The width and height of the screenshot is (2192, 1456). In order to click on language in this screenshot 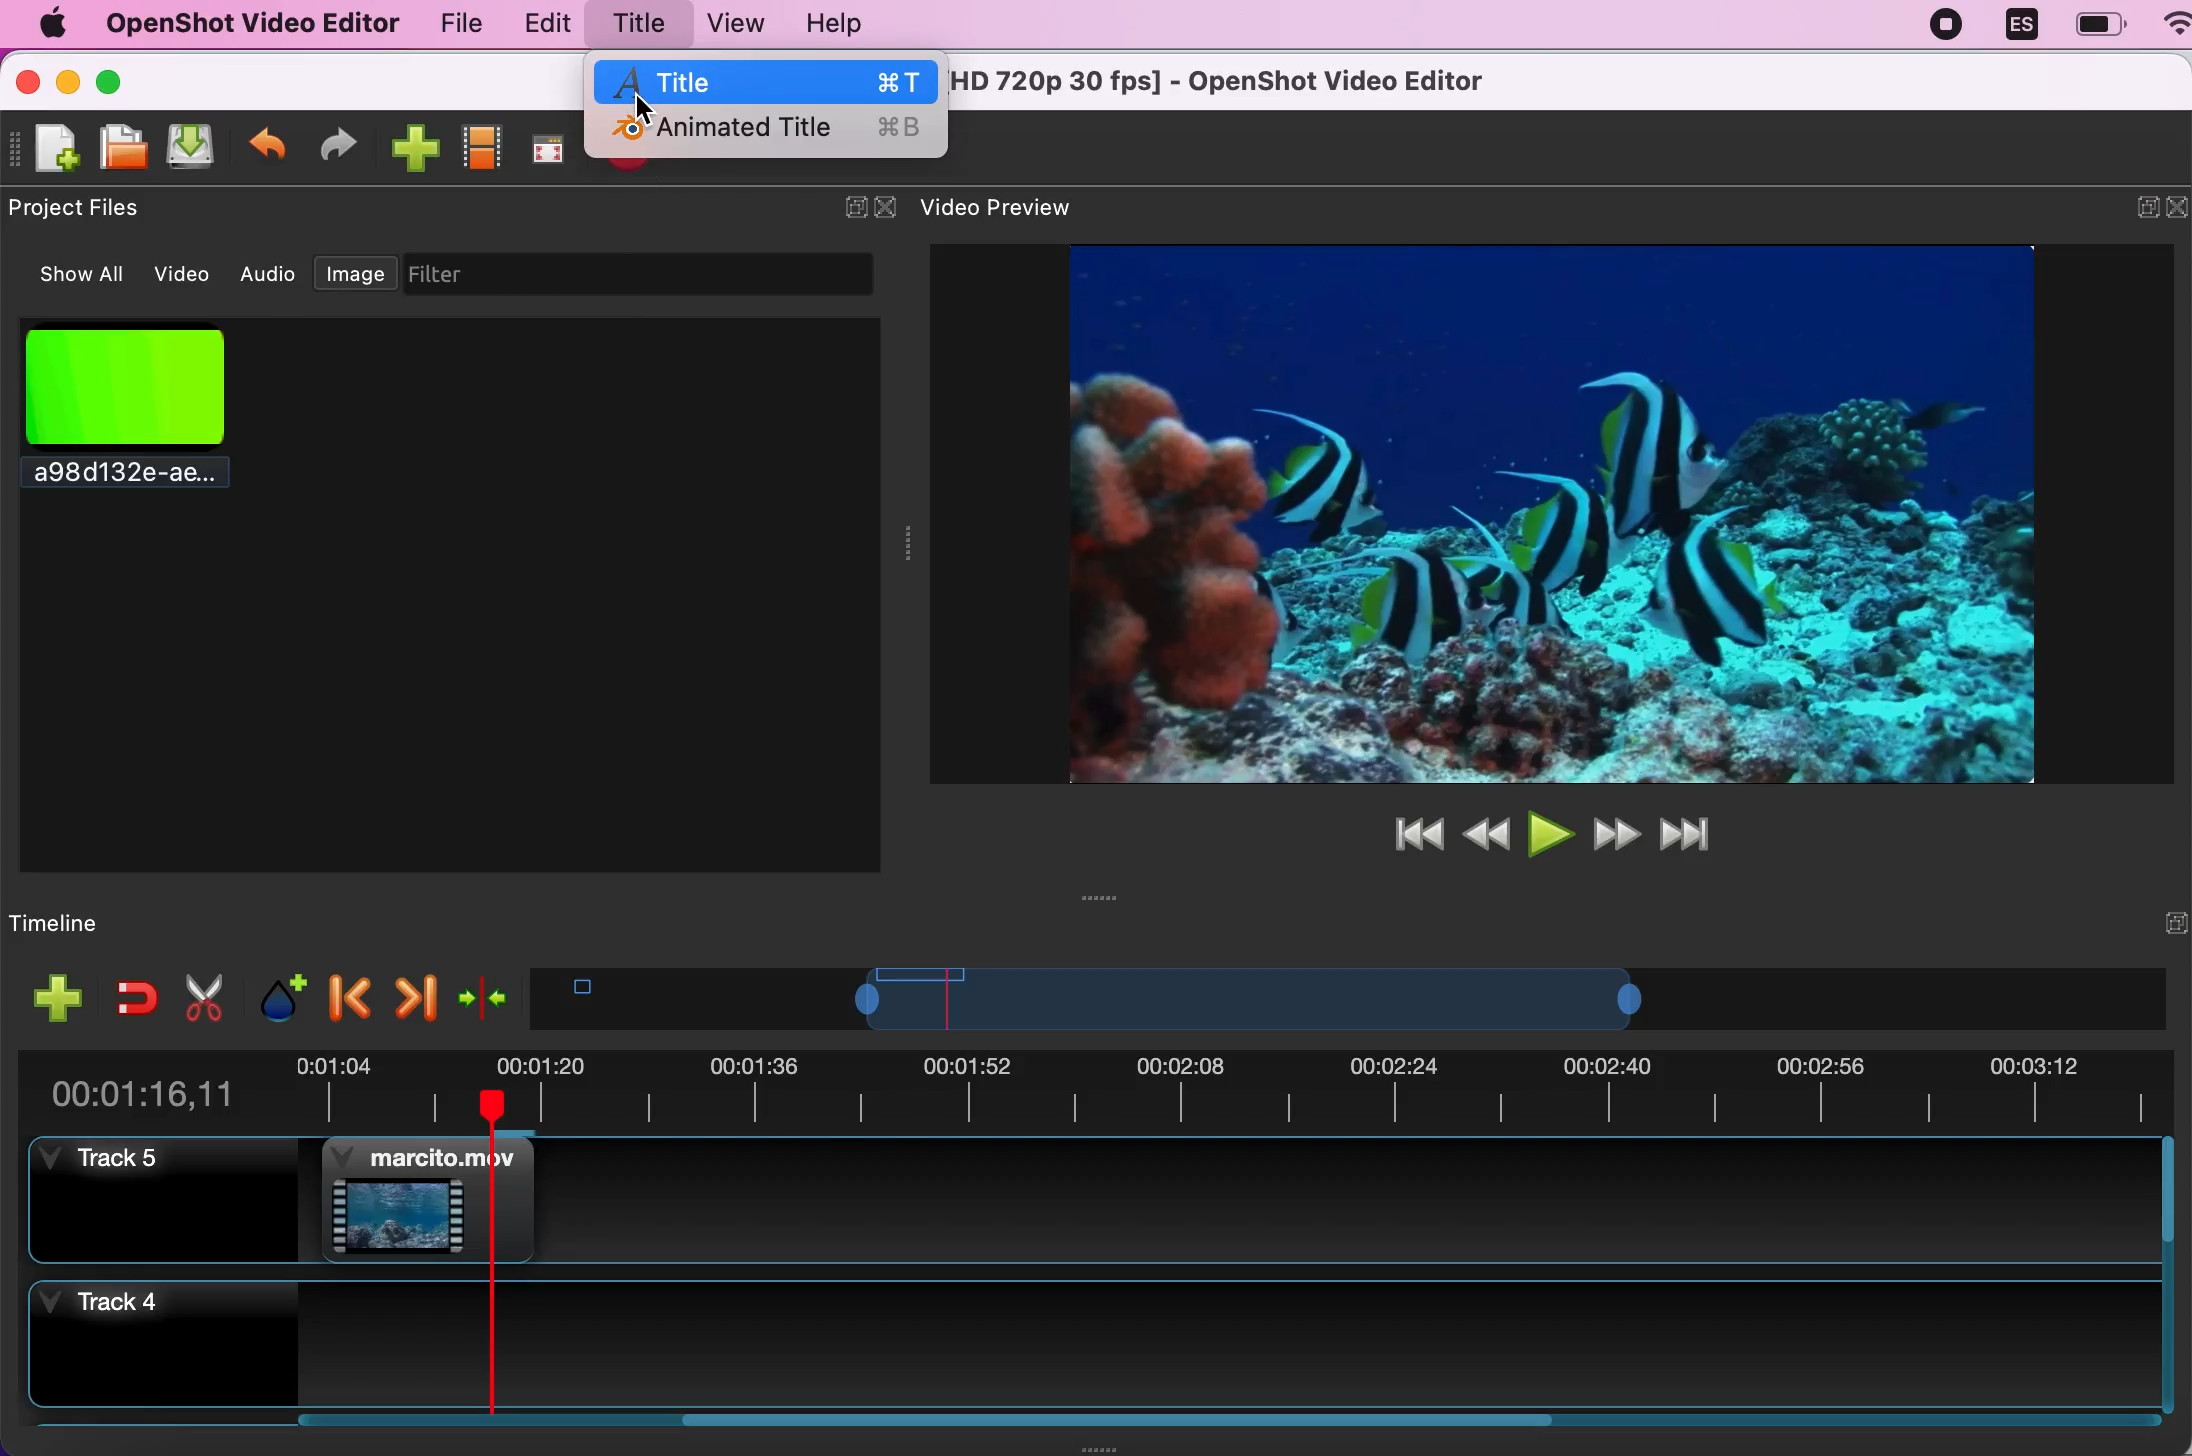, I will do `click(2021, 27)`.